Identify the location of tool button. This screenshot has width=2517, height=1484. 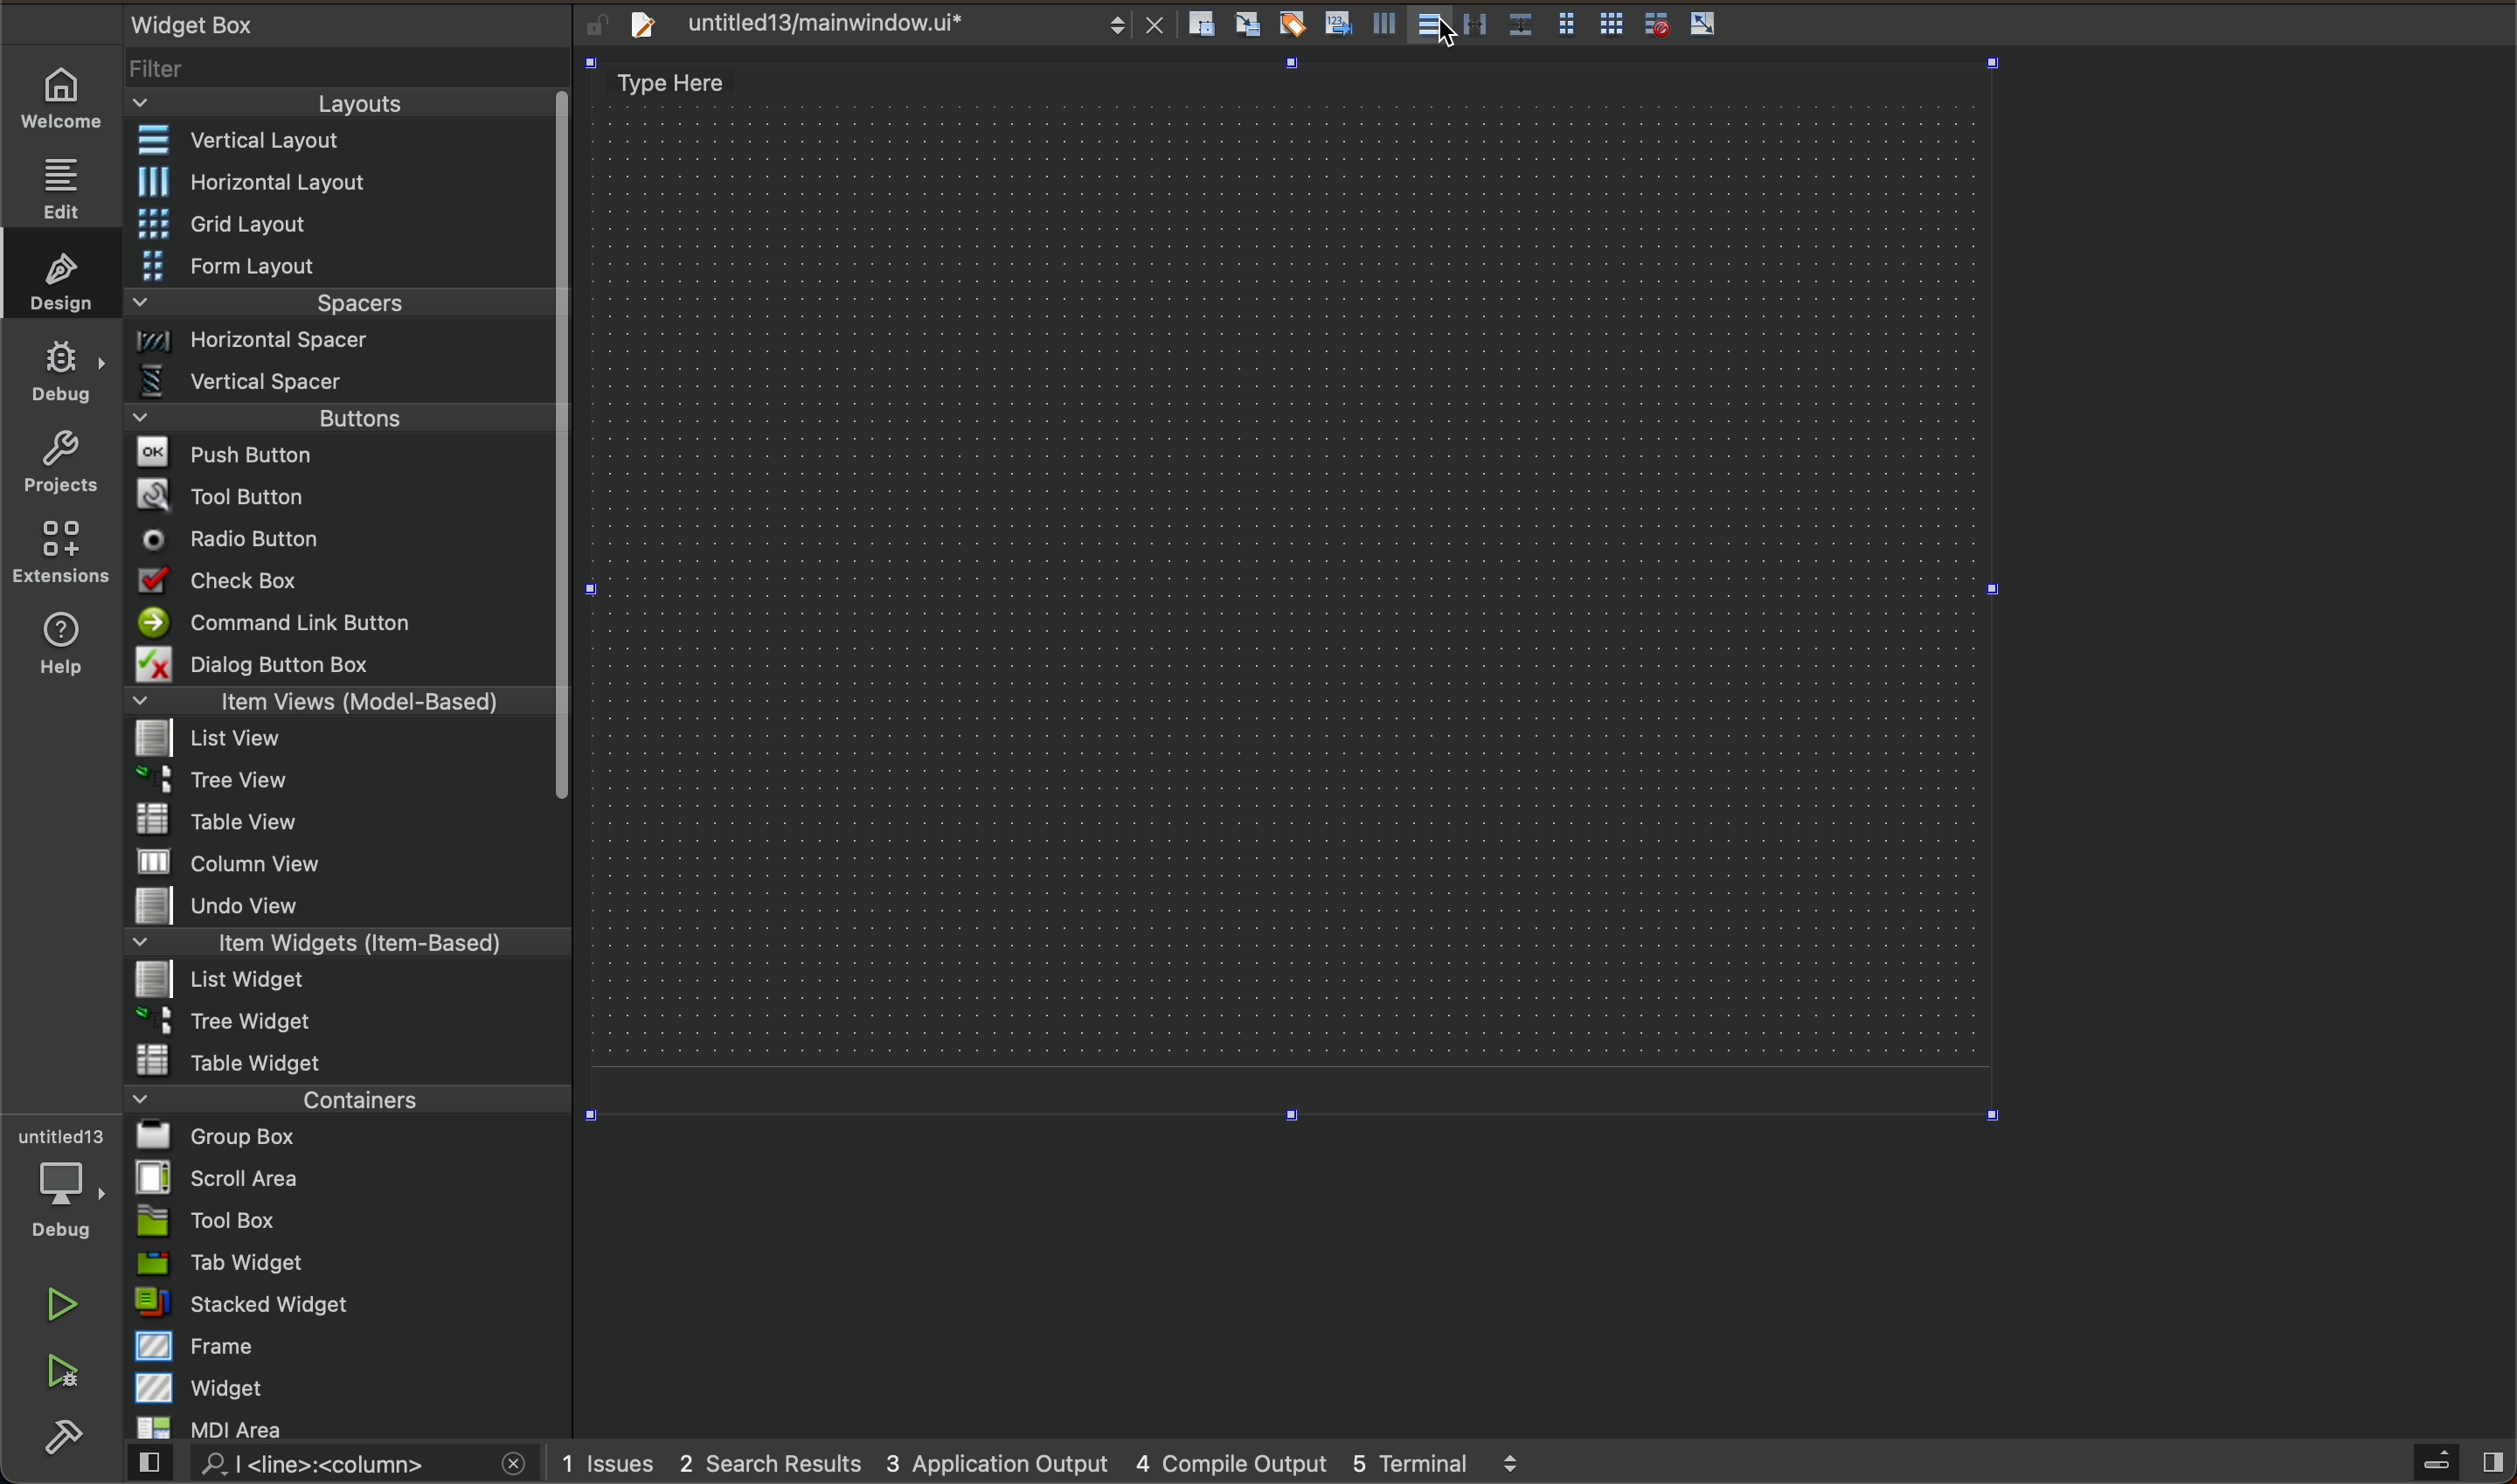
(341, 492).